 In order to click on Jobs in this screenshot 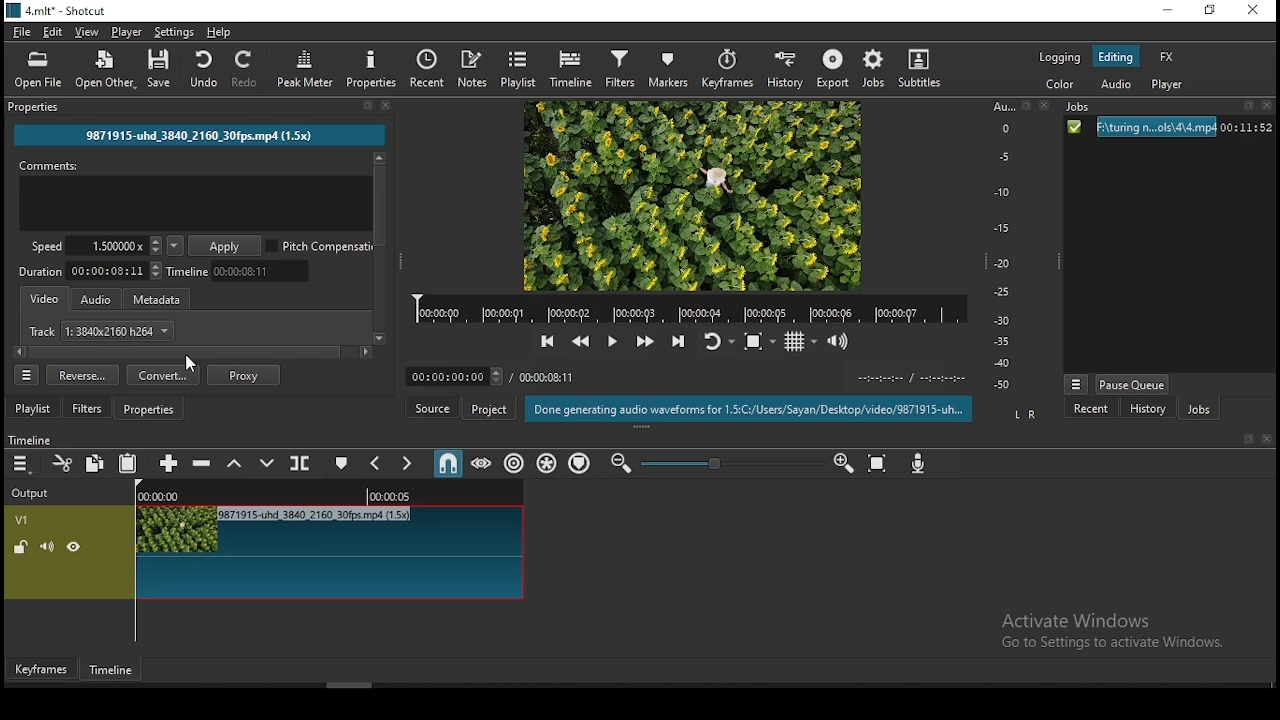, I will do `click(1082, 108)`.